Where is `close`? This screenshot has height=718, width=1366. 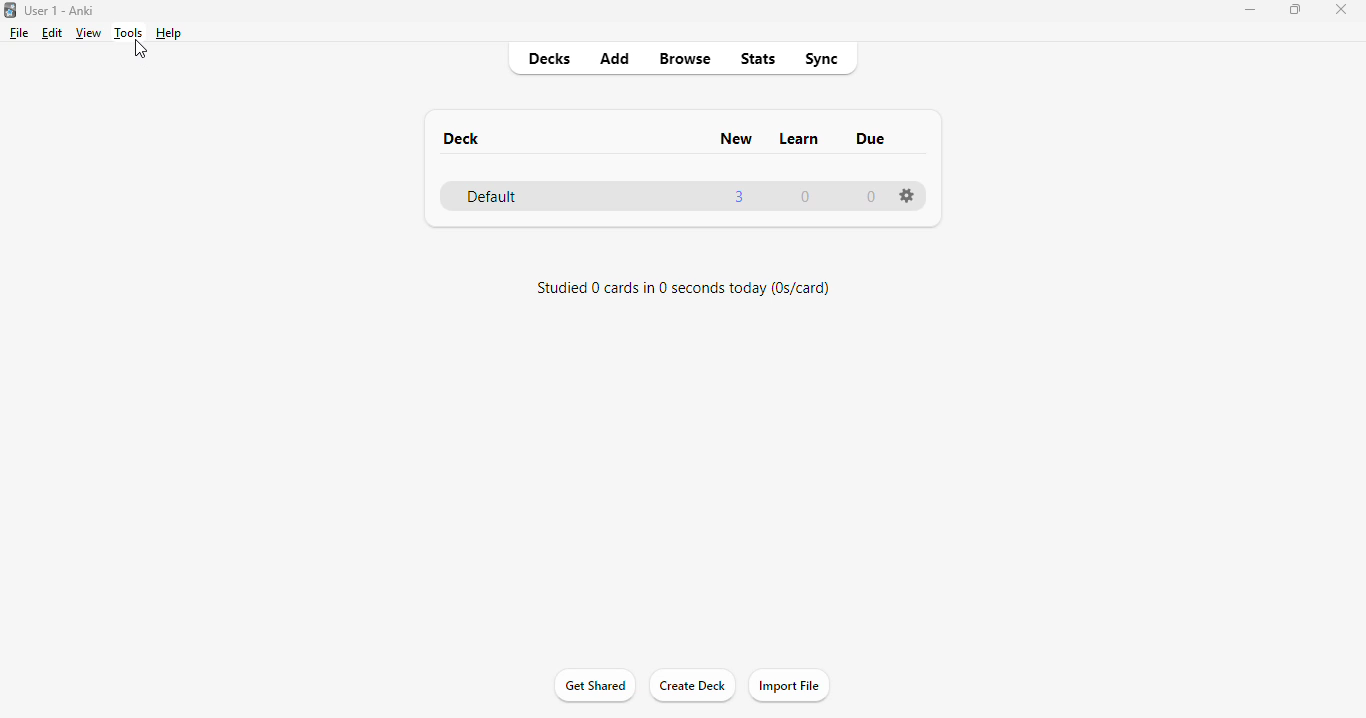 close is located at coordinates (1341, 12).